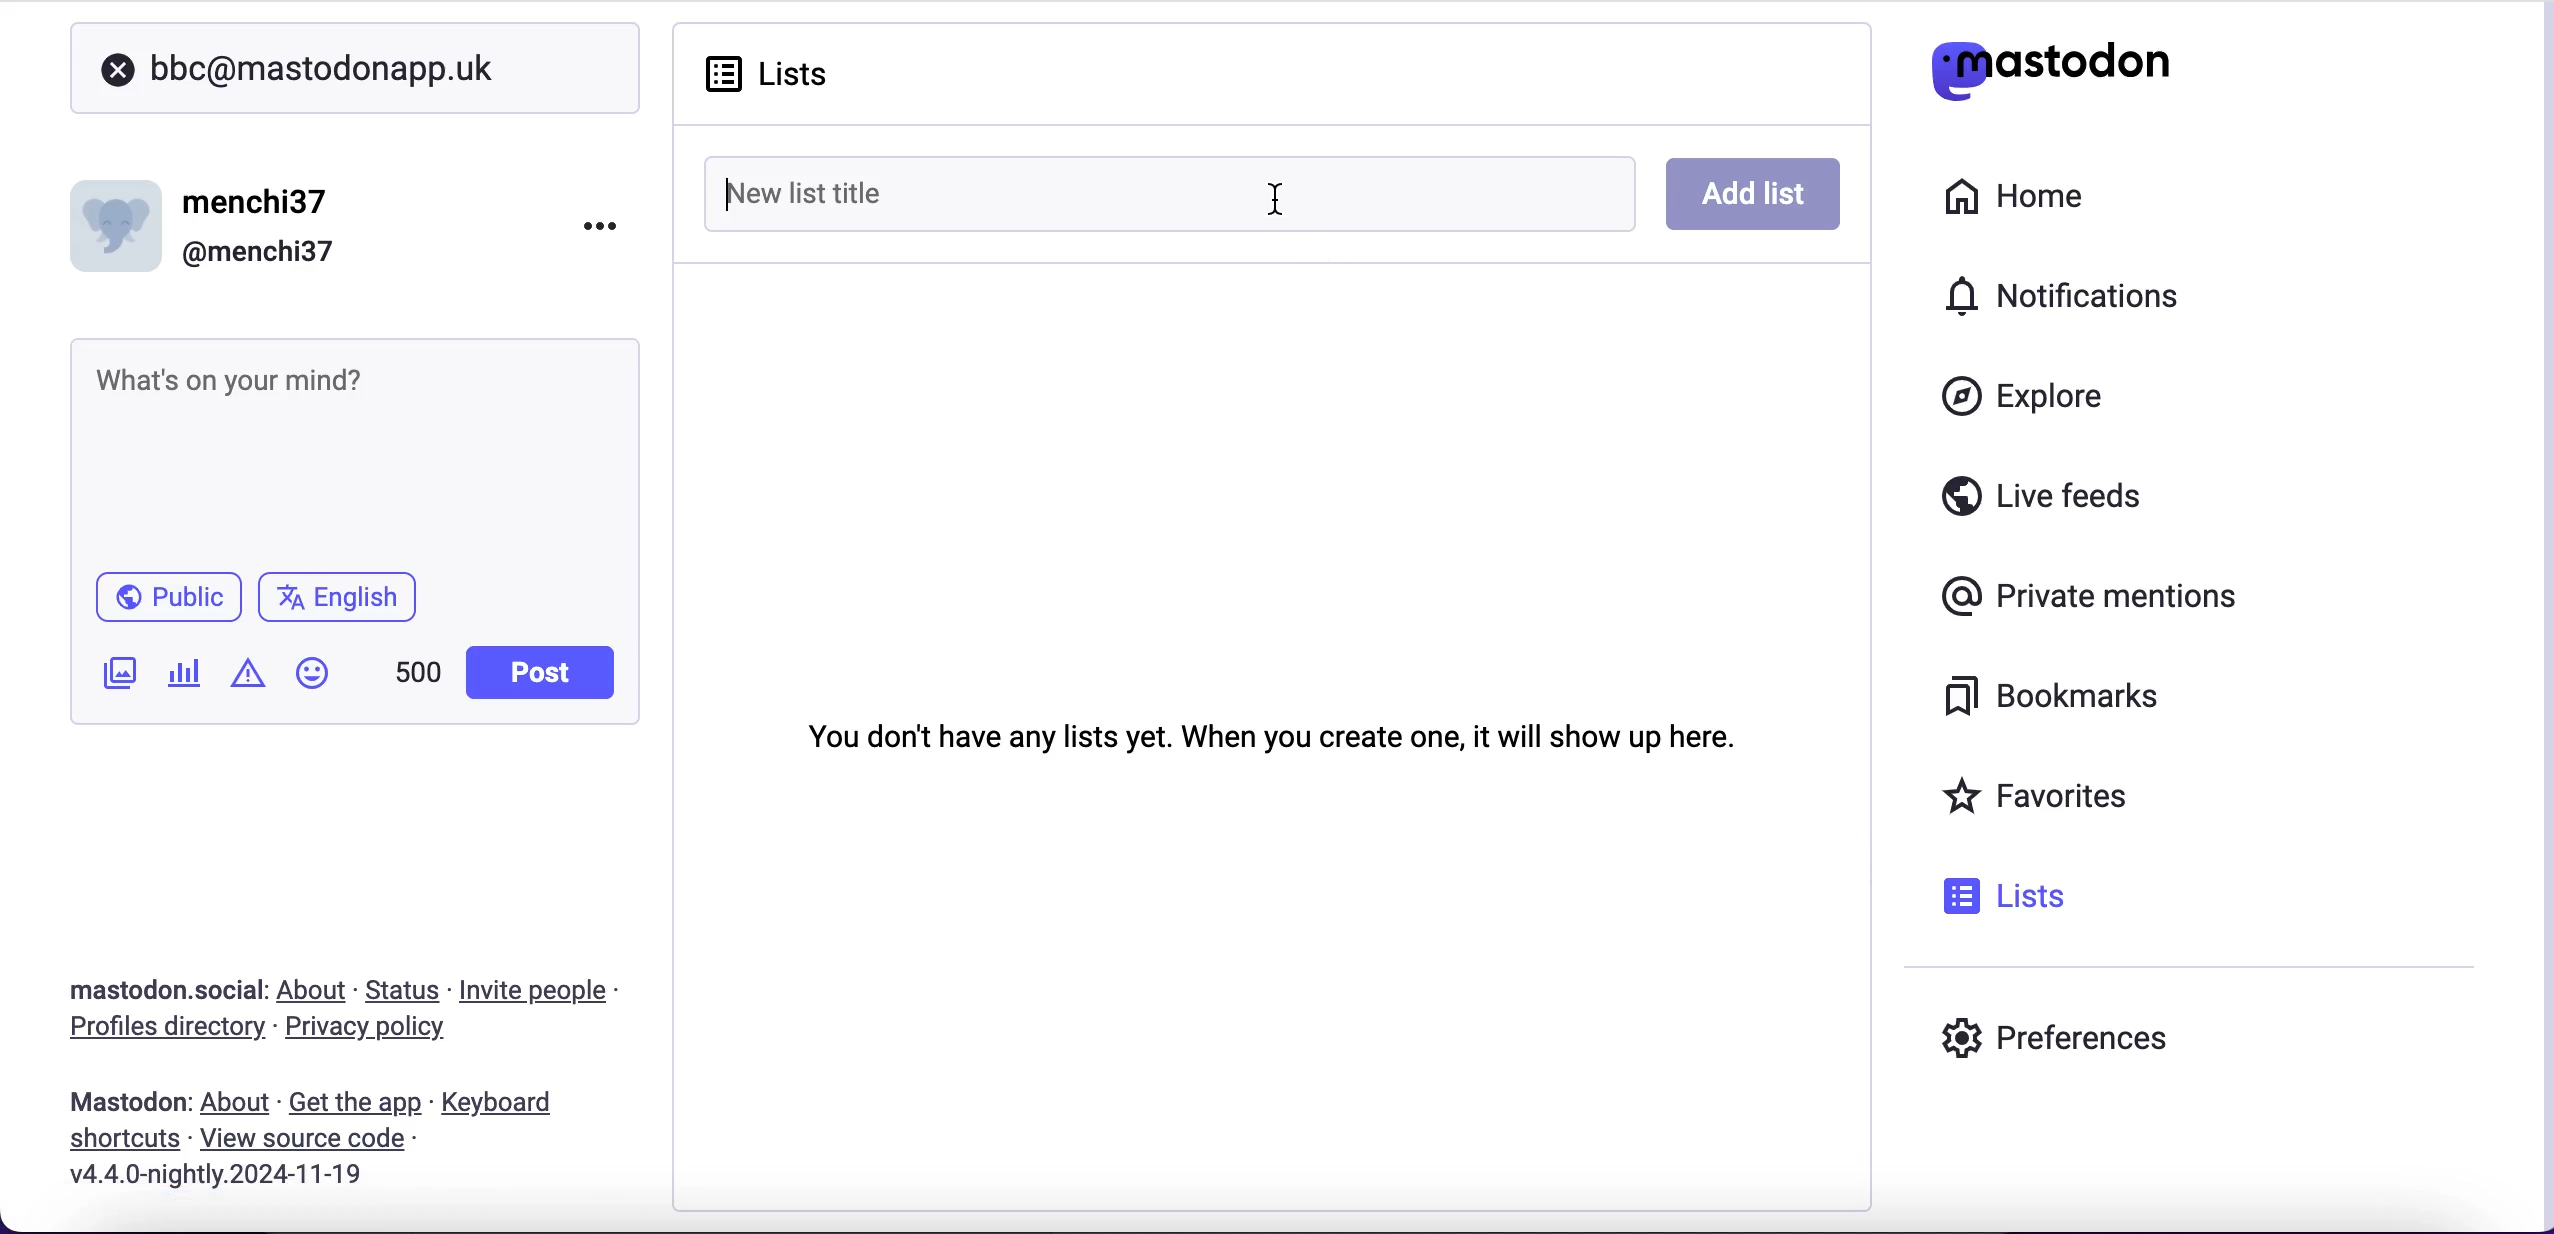  What do you see at coordinates (166, 602) in the screenshot?
I see `public` at bounding box center [166, 602].